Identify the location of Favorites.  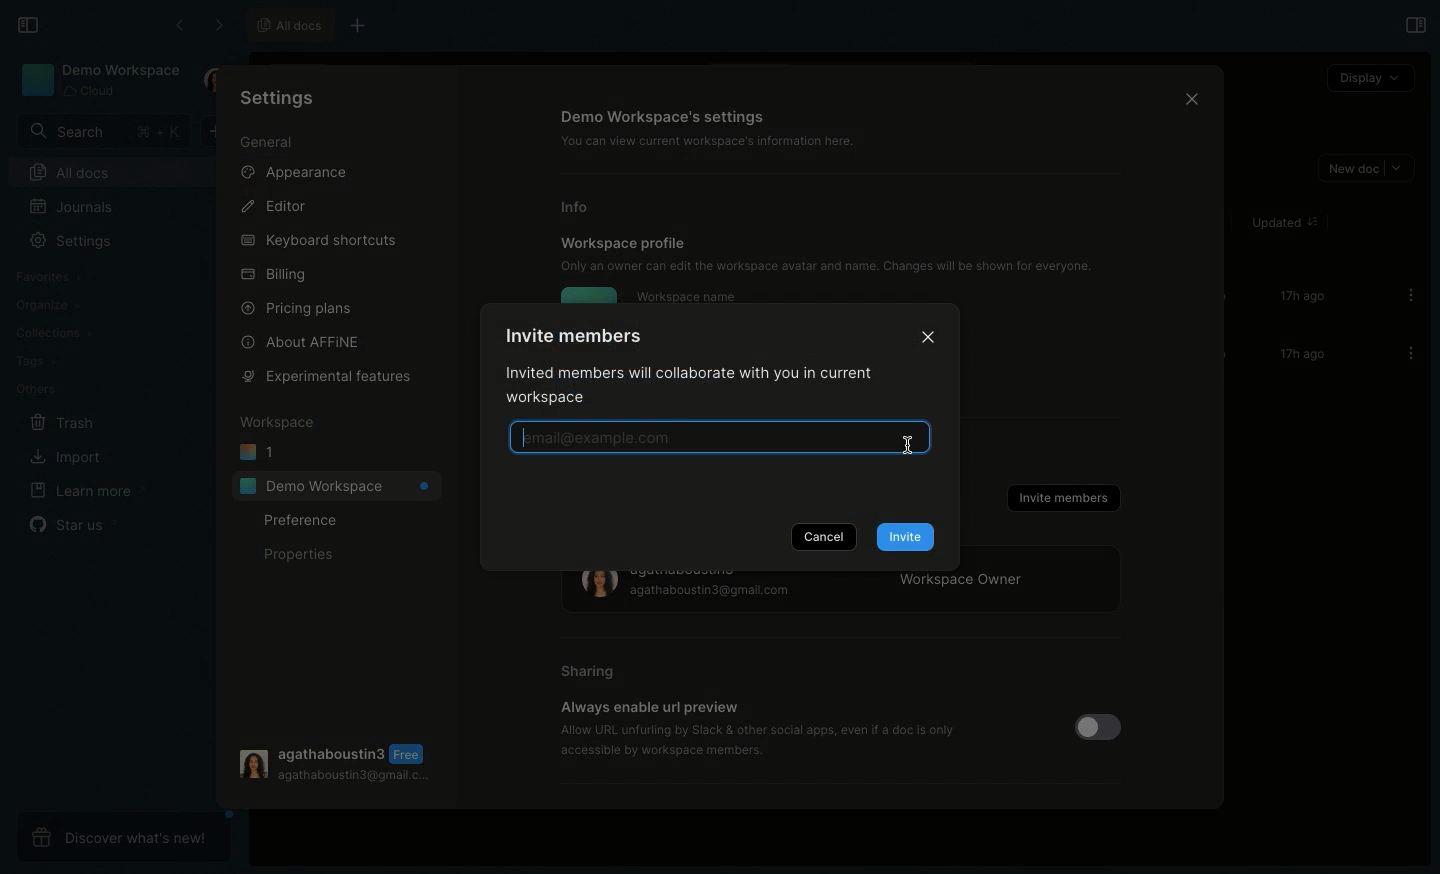
(53, 274).